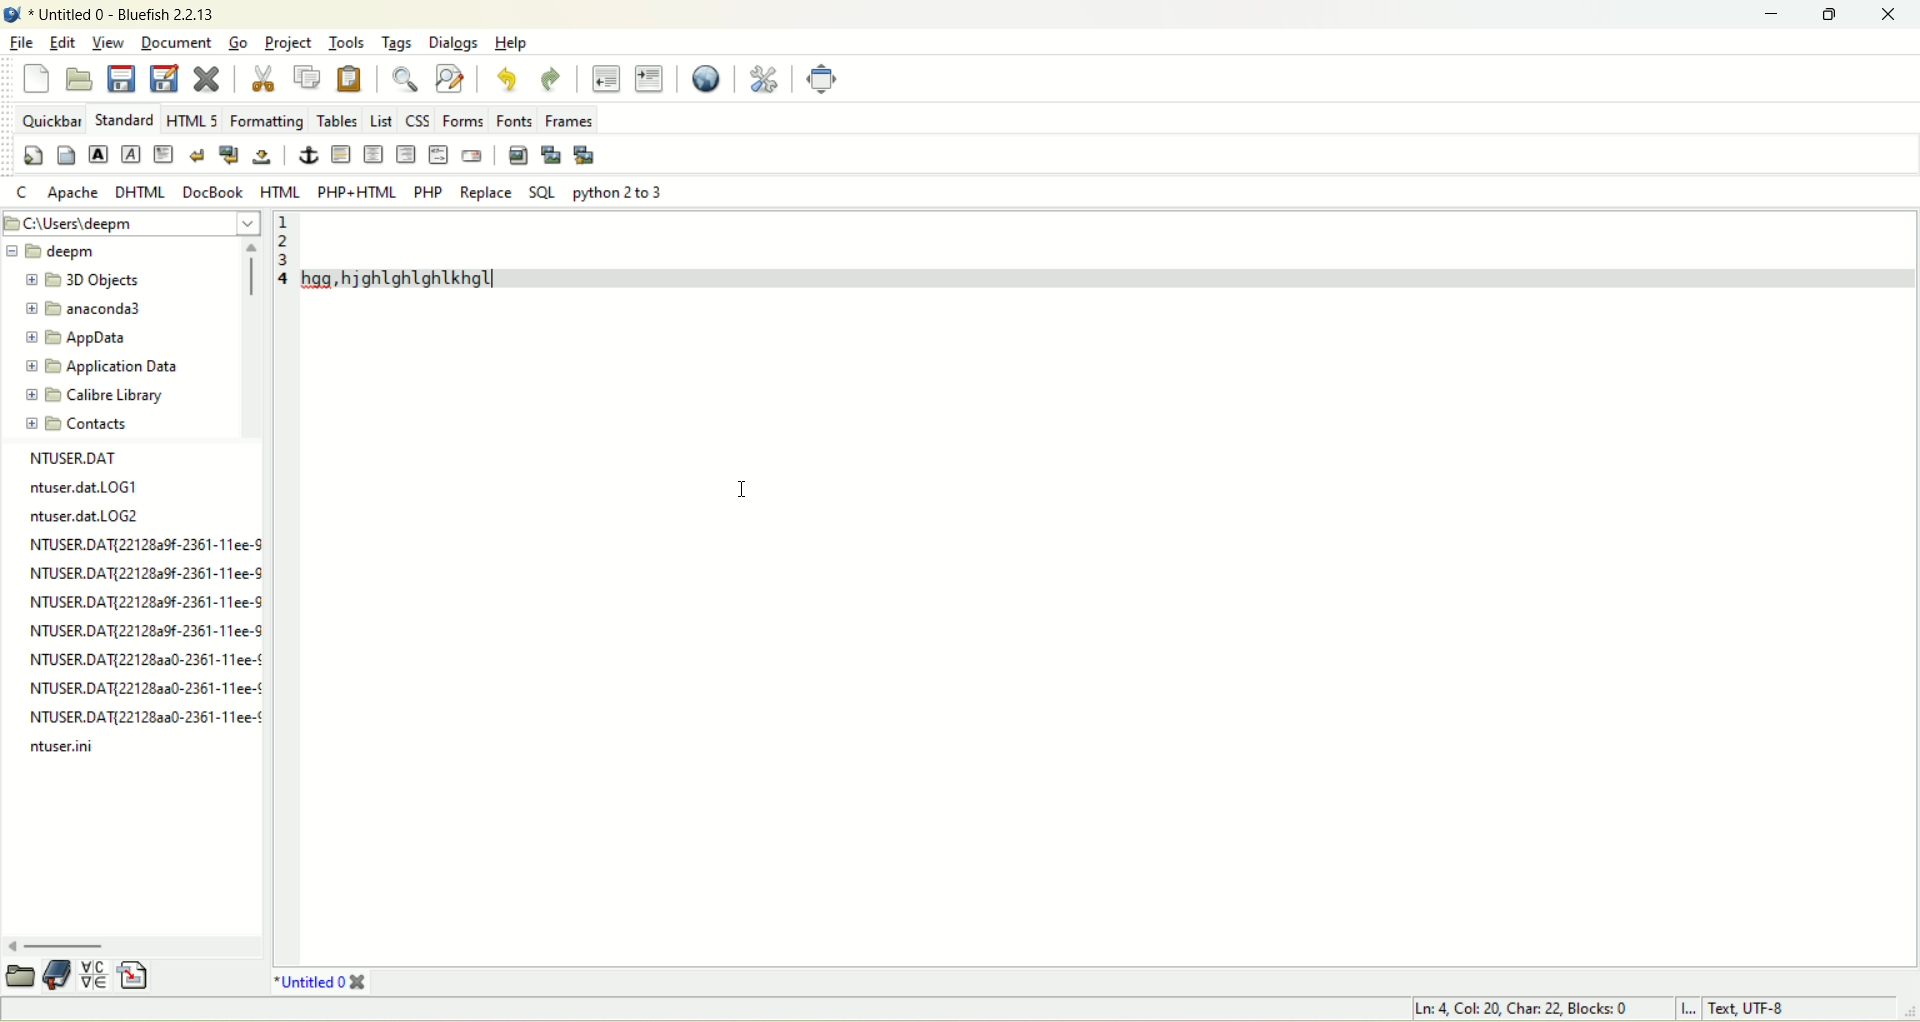  Describe the element at coordinates (51, 120) in the screenshot. I see `quickbar` at that location.